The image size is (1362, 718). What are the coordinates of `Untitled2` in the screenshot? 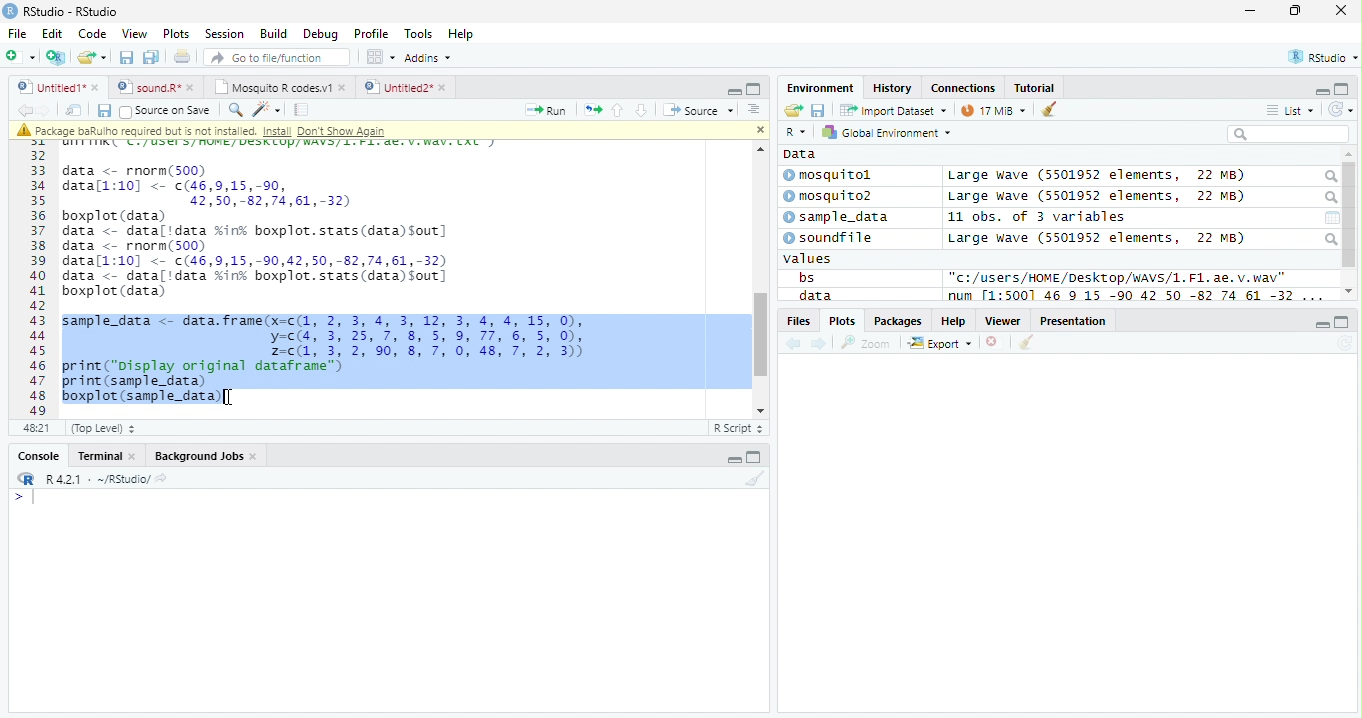 It's located at (405, 88).